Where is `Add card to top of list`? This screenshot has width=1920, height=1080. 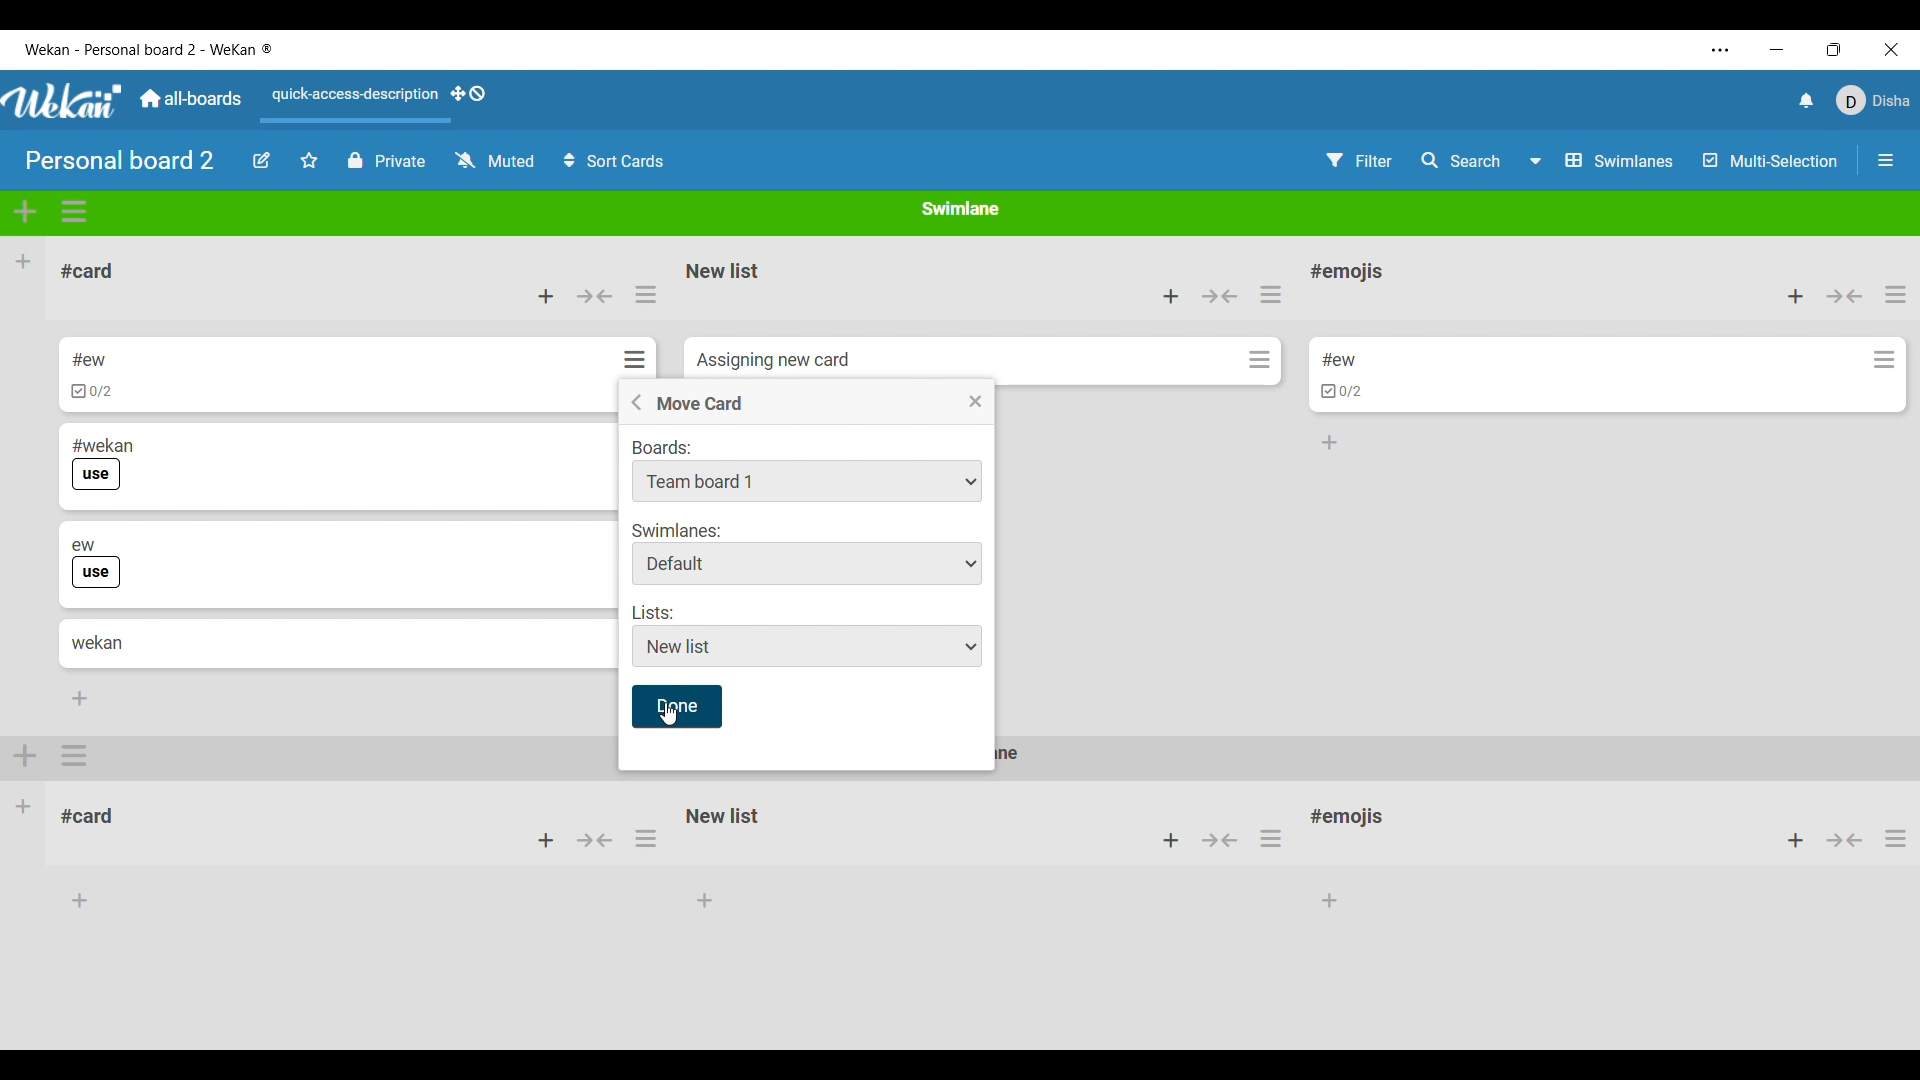 Add card to top of list is located at coordinates (1171, 296).